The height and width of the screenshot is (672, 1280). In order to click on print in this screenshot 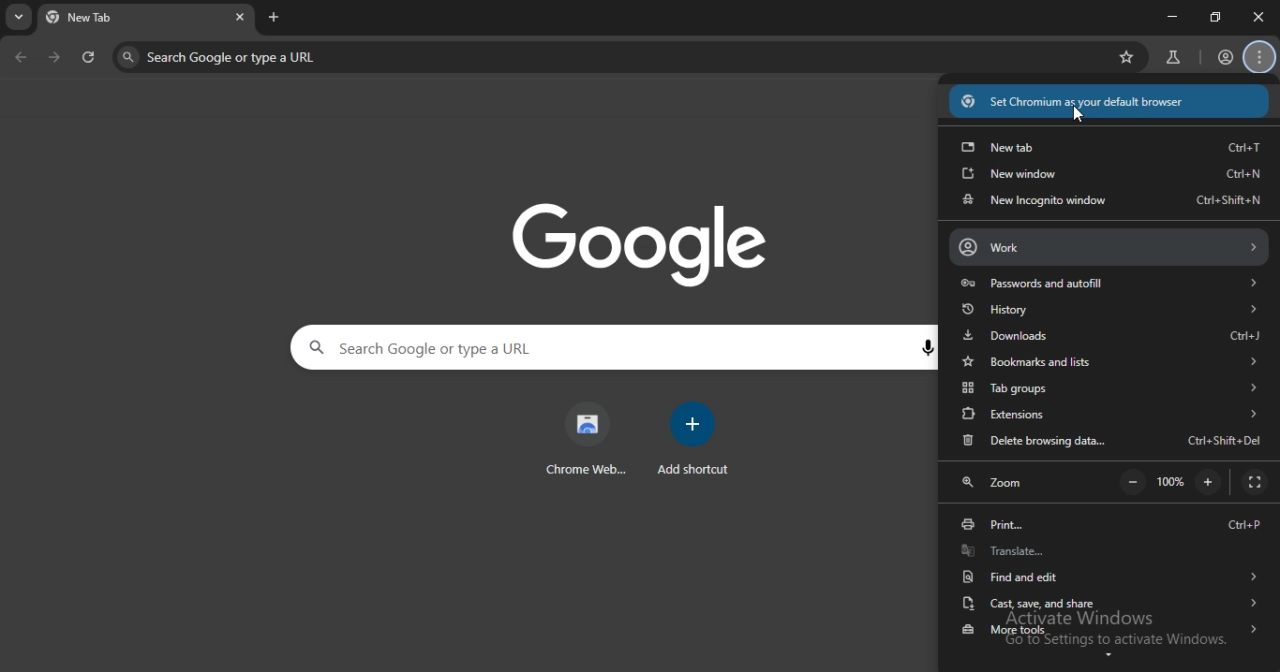, I will do `click(1107, 527)`.